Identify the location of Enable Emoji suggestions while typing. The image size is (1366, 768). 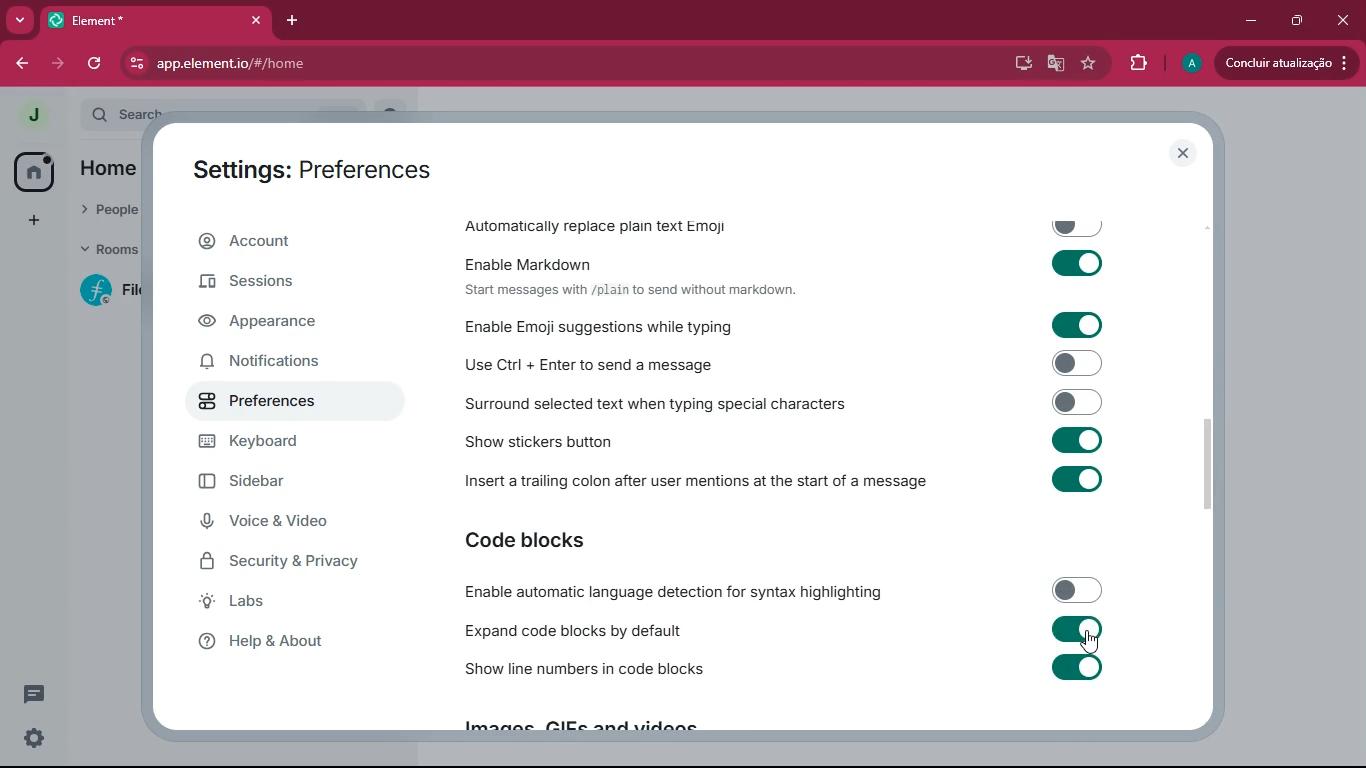
(794, 325).